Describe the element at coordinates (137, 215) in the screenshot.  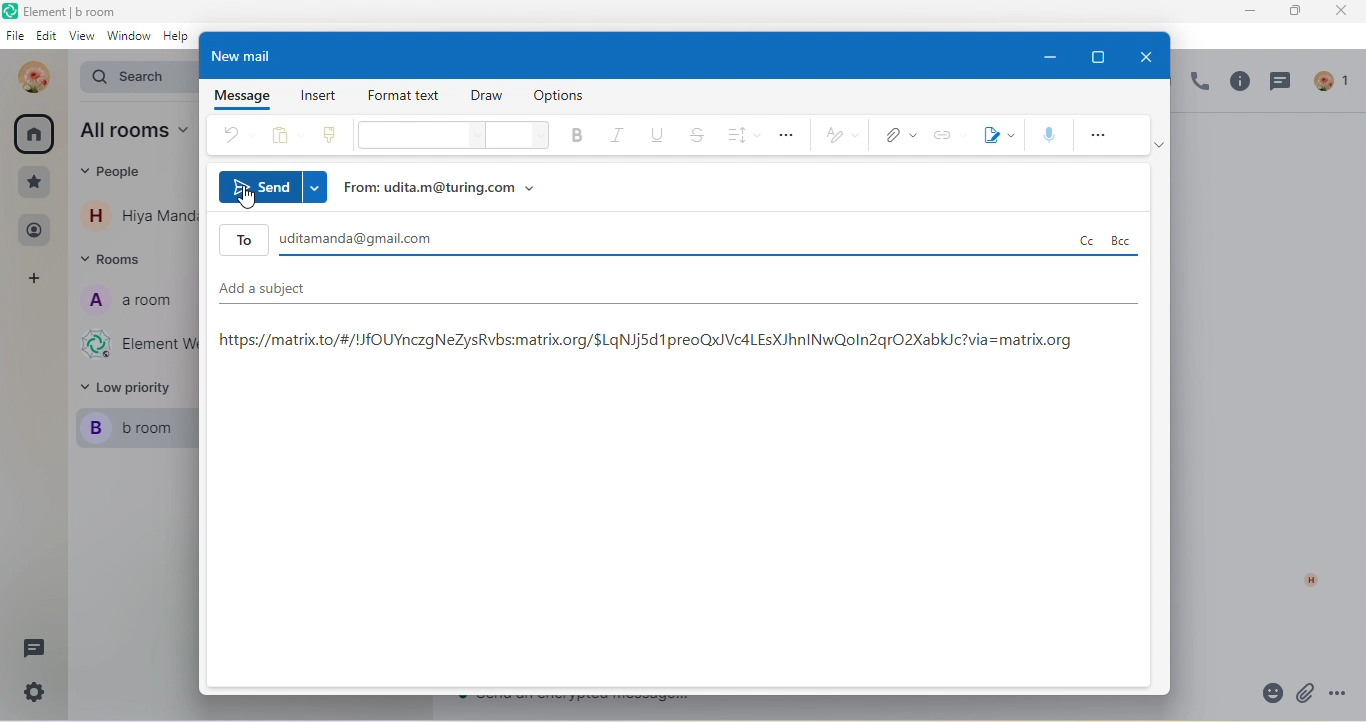
I see `contact` at that location.